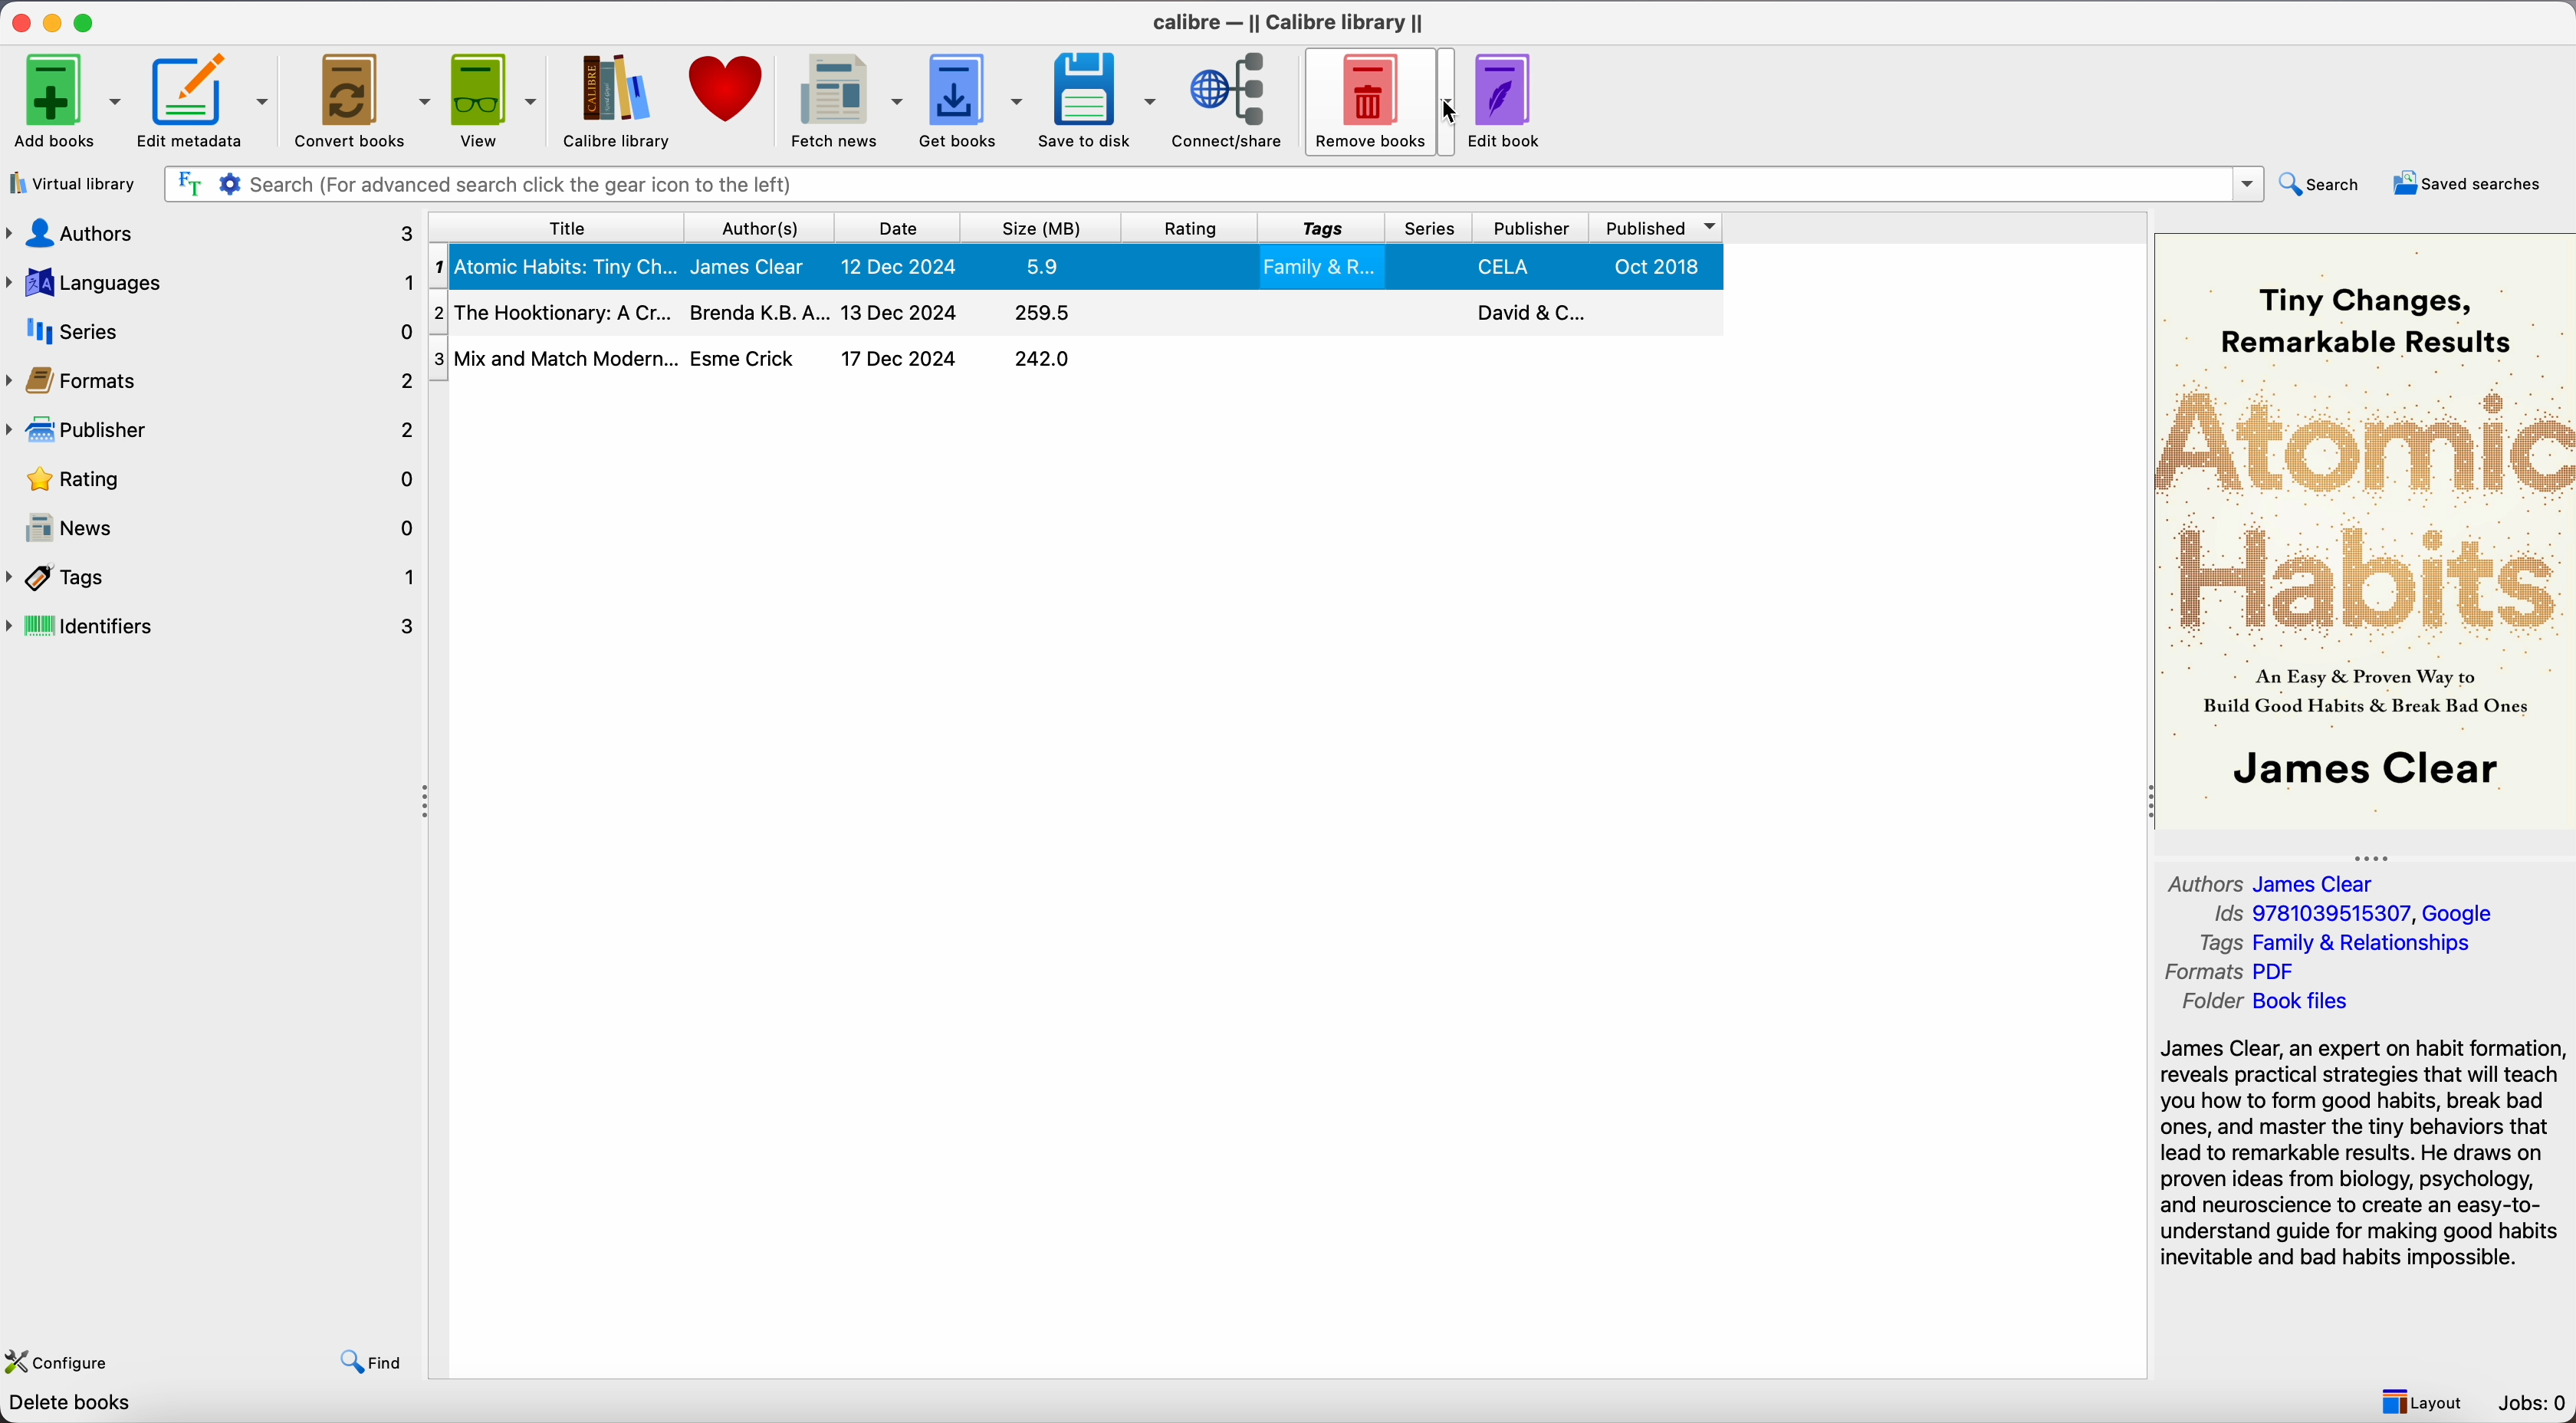 The width and height of the screenshot is (2576, 1423). What do you see at coordinates (2267, 1003) in the screenshot?
I see `Folder Book files` at bounding box center [2267, 1003].